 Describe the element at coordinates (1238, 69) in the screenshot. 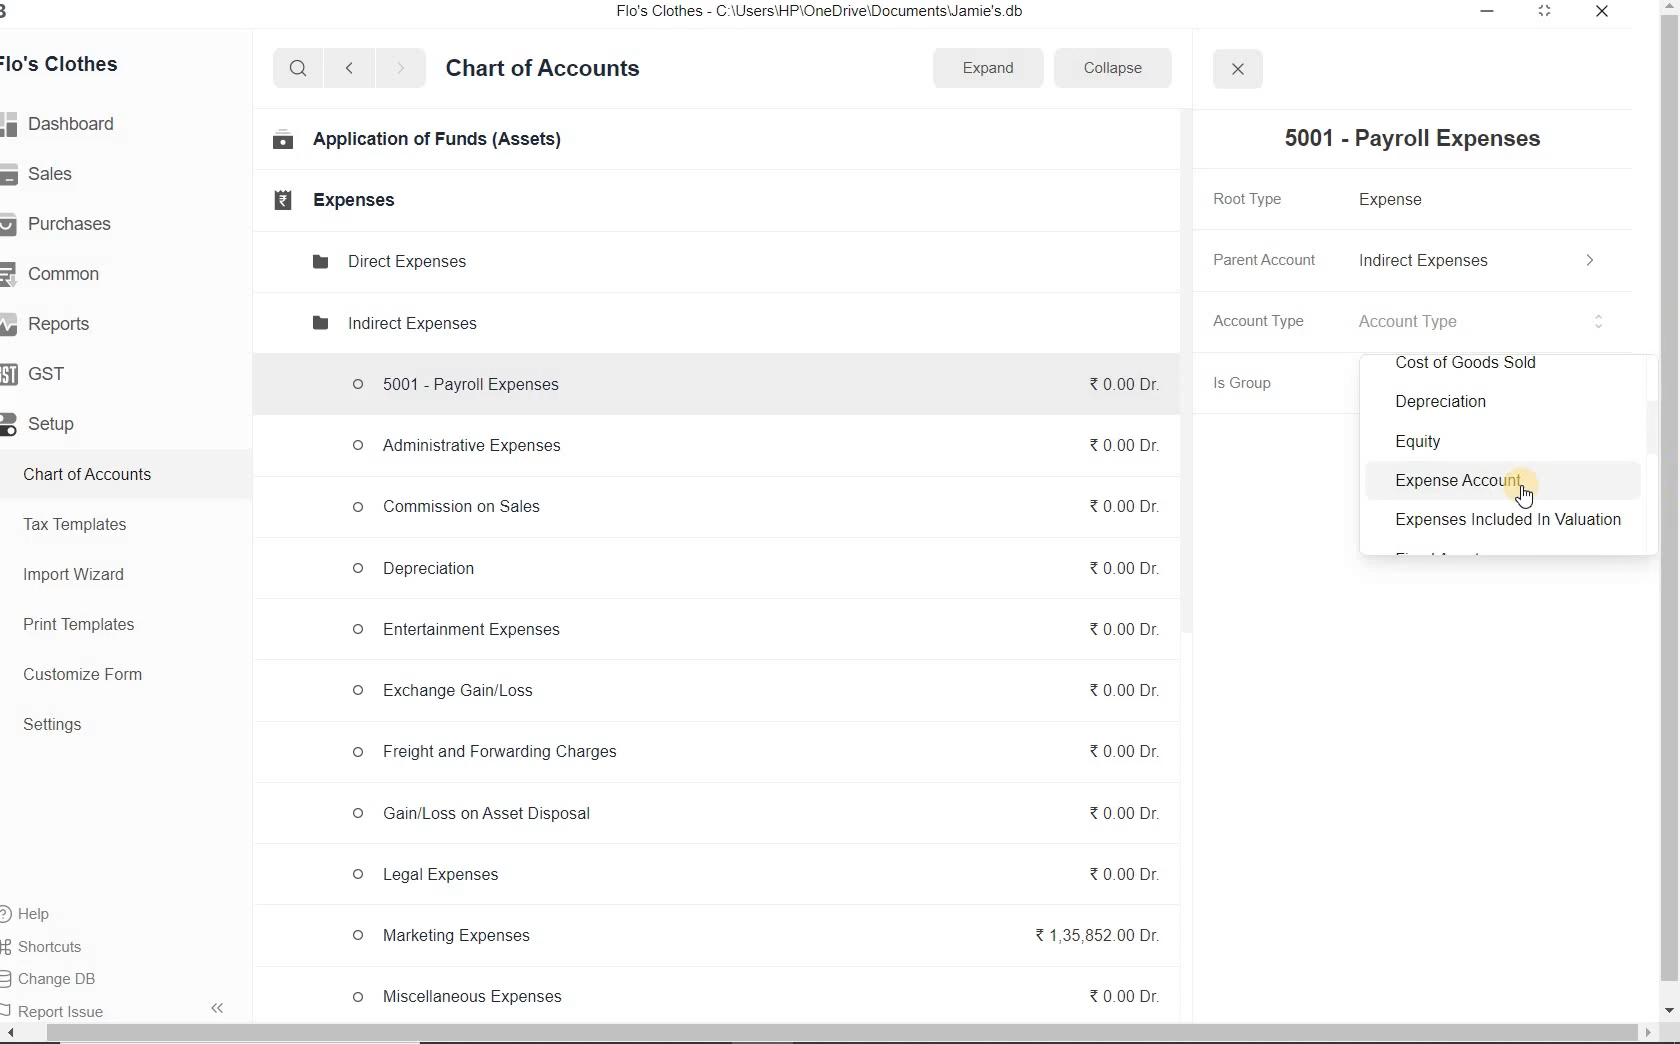

I see `close` at that location.